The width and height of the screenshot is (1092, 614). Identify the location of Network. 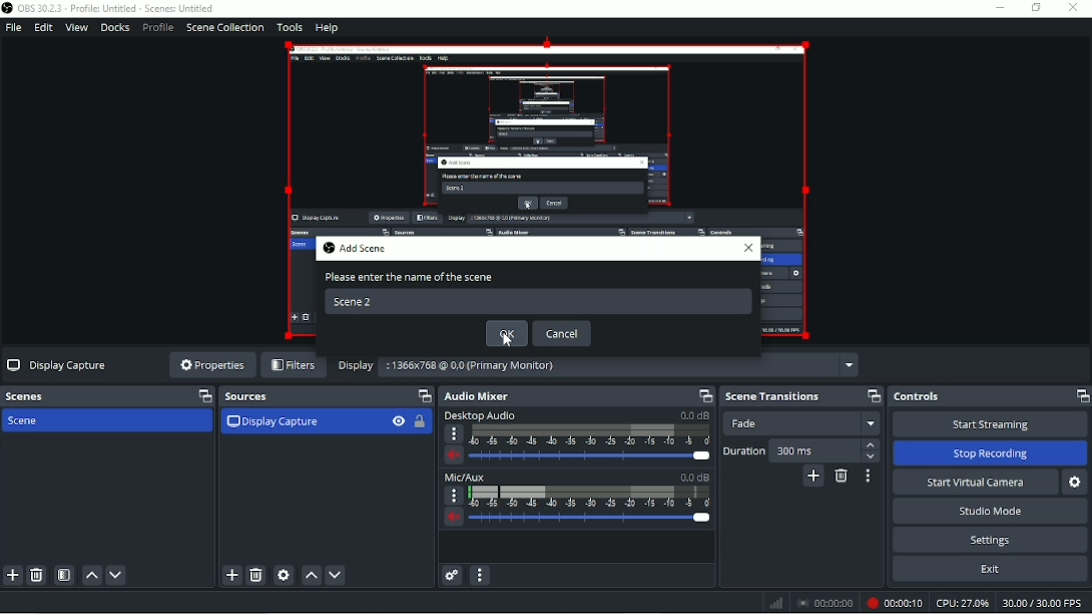
(776, 604).